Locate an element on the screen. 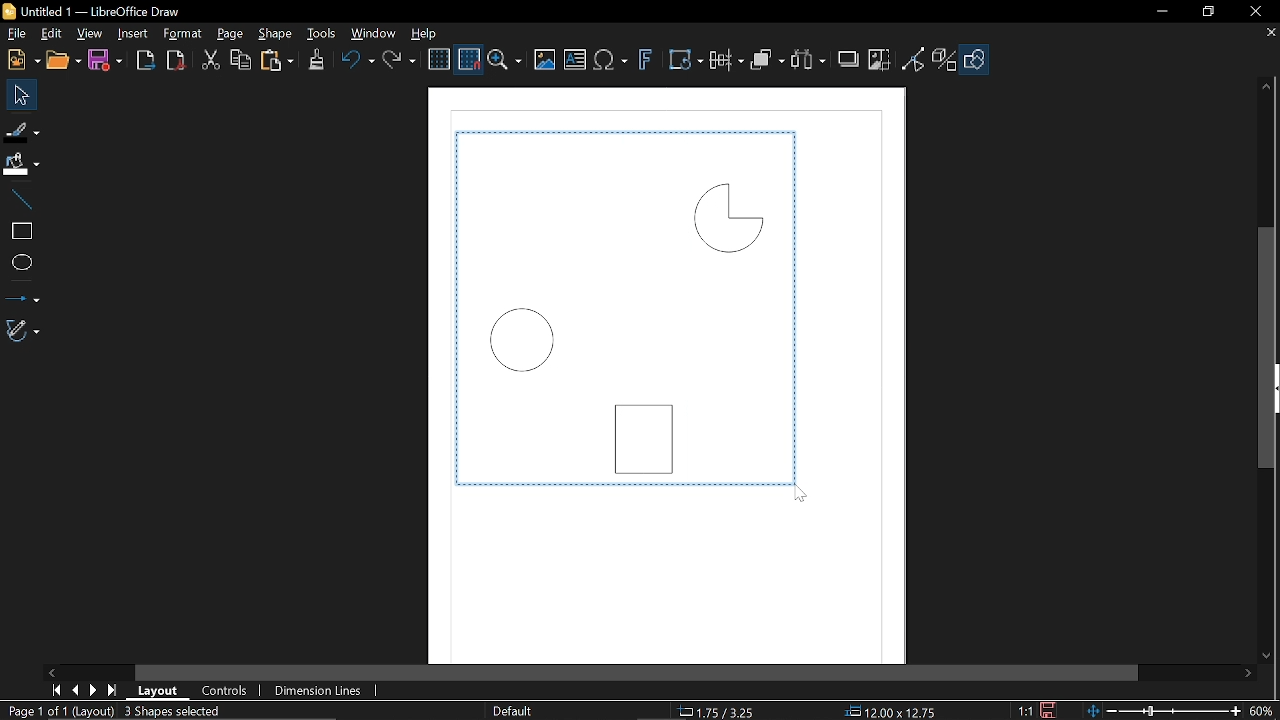  File is located at coordinates (17, 32).